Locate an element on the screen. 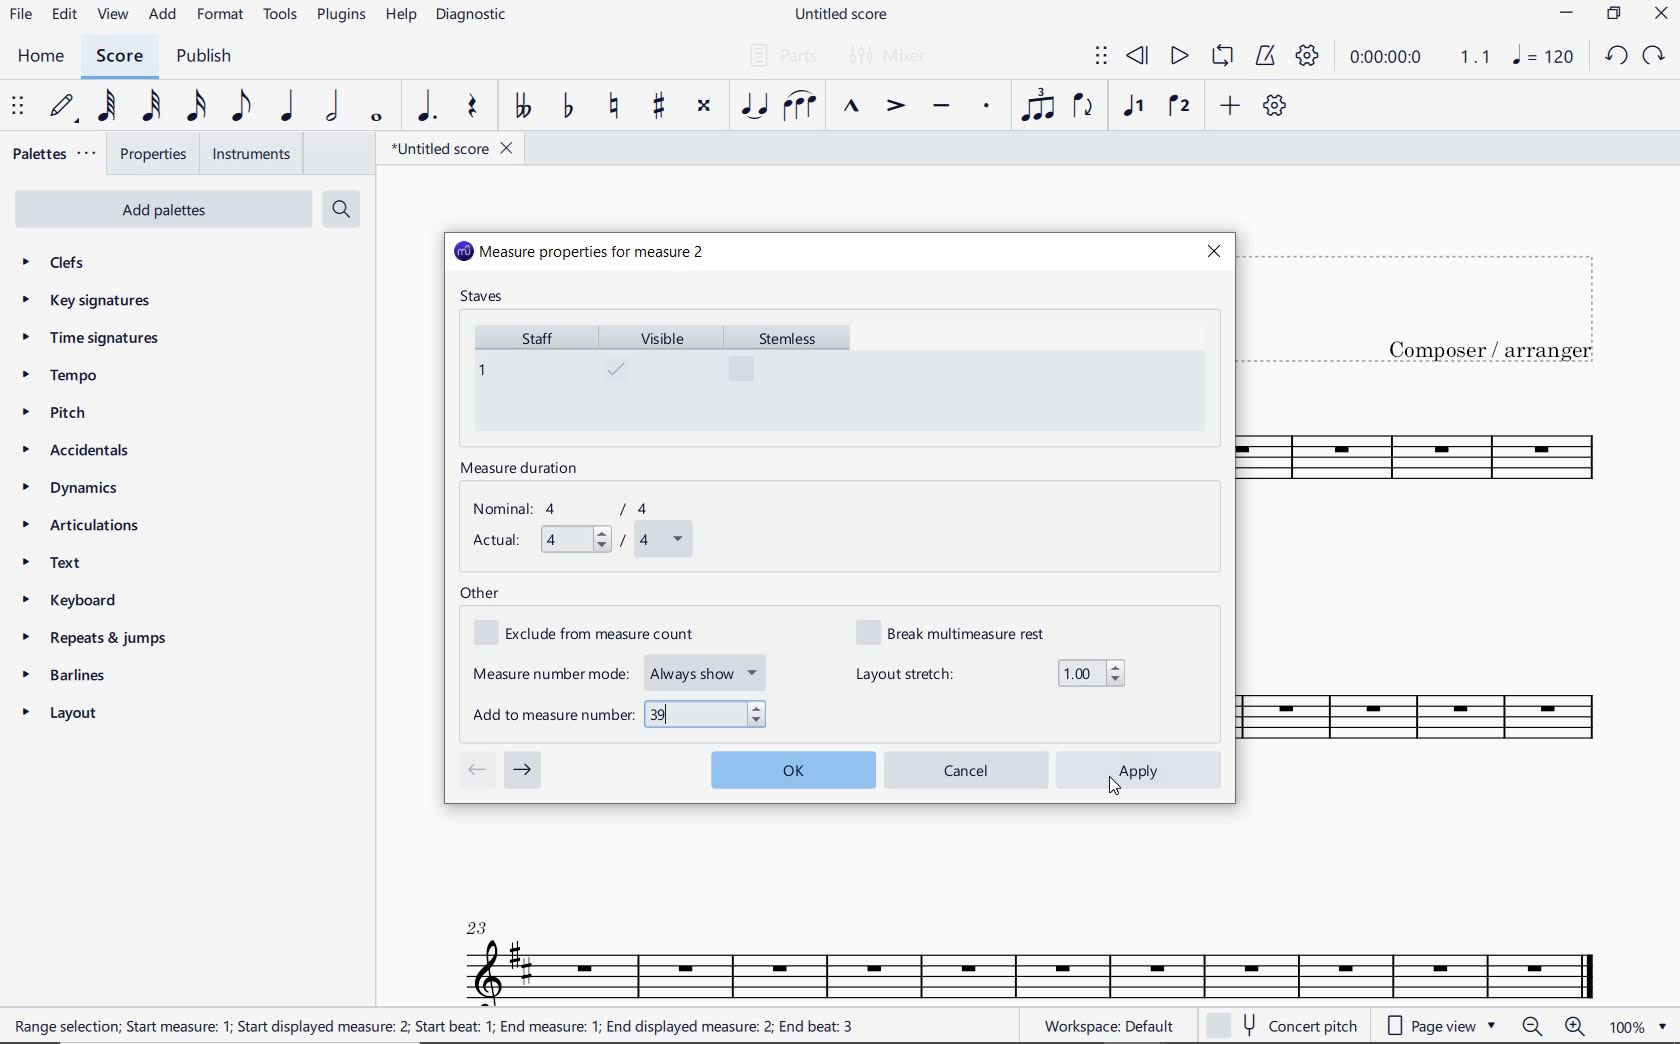 The width and height of the screenshot is (1680, 1044). TOGGLE SHARP is located at coordinates (660, 106).